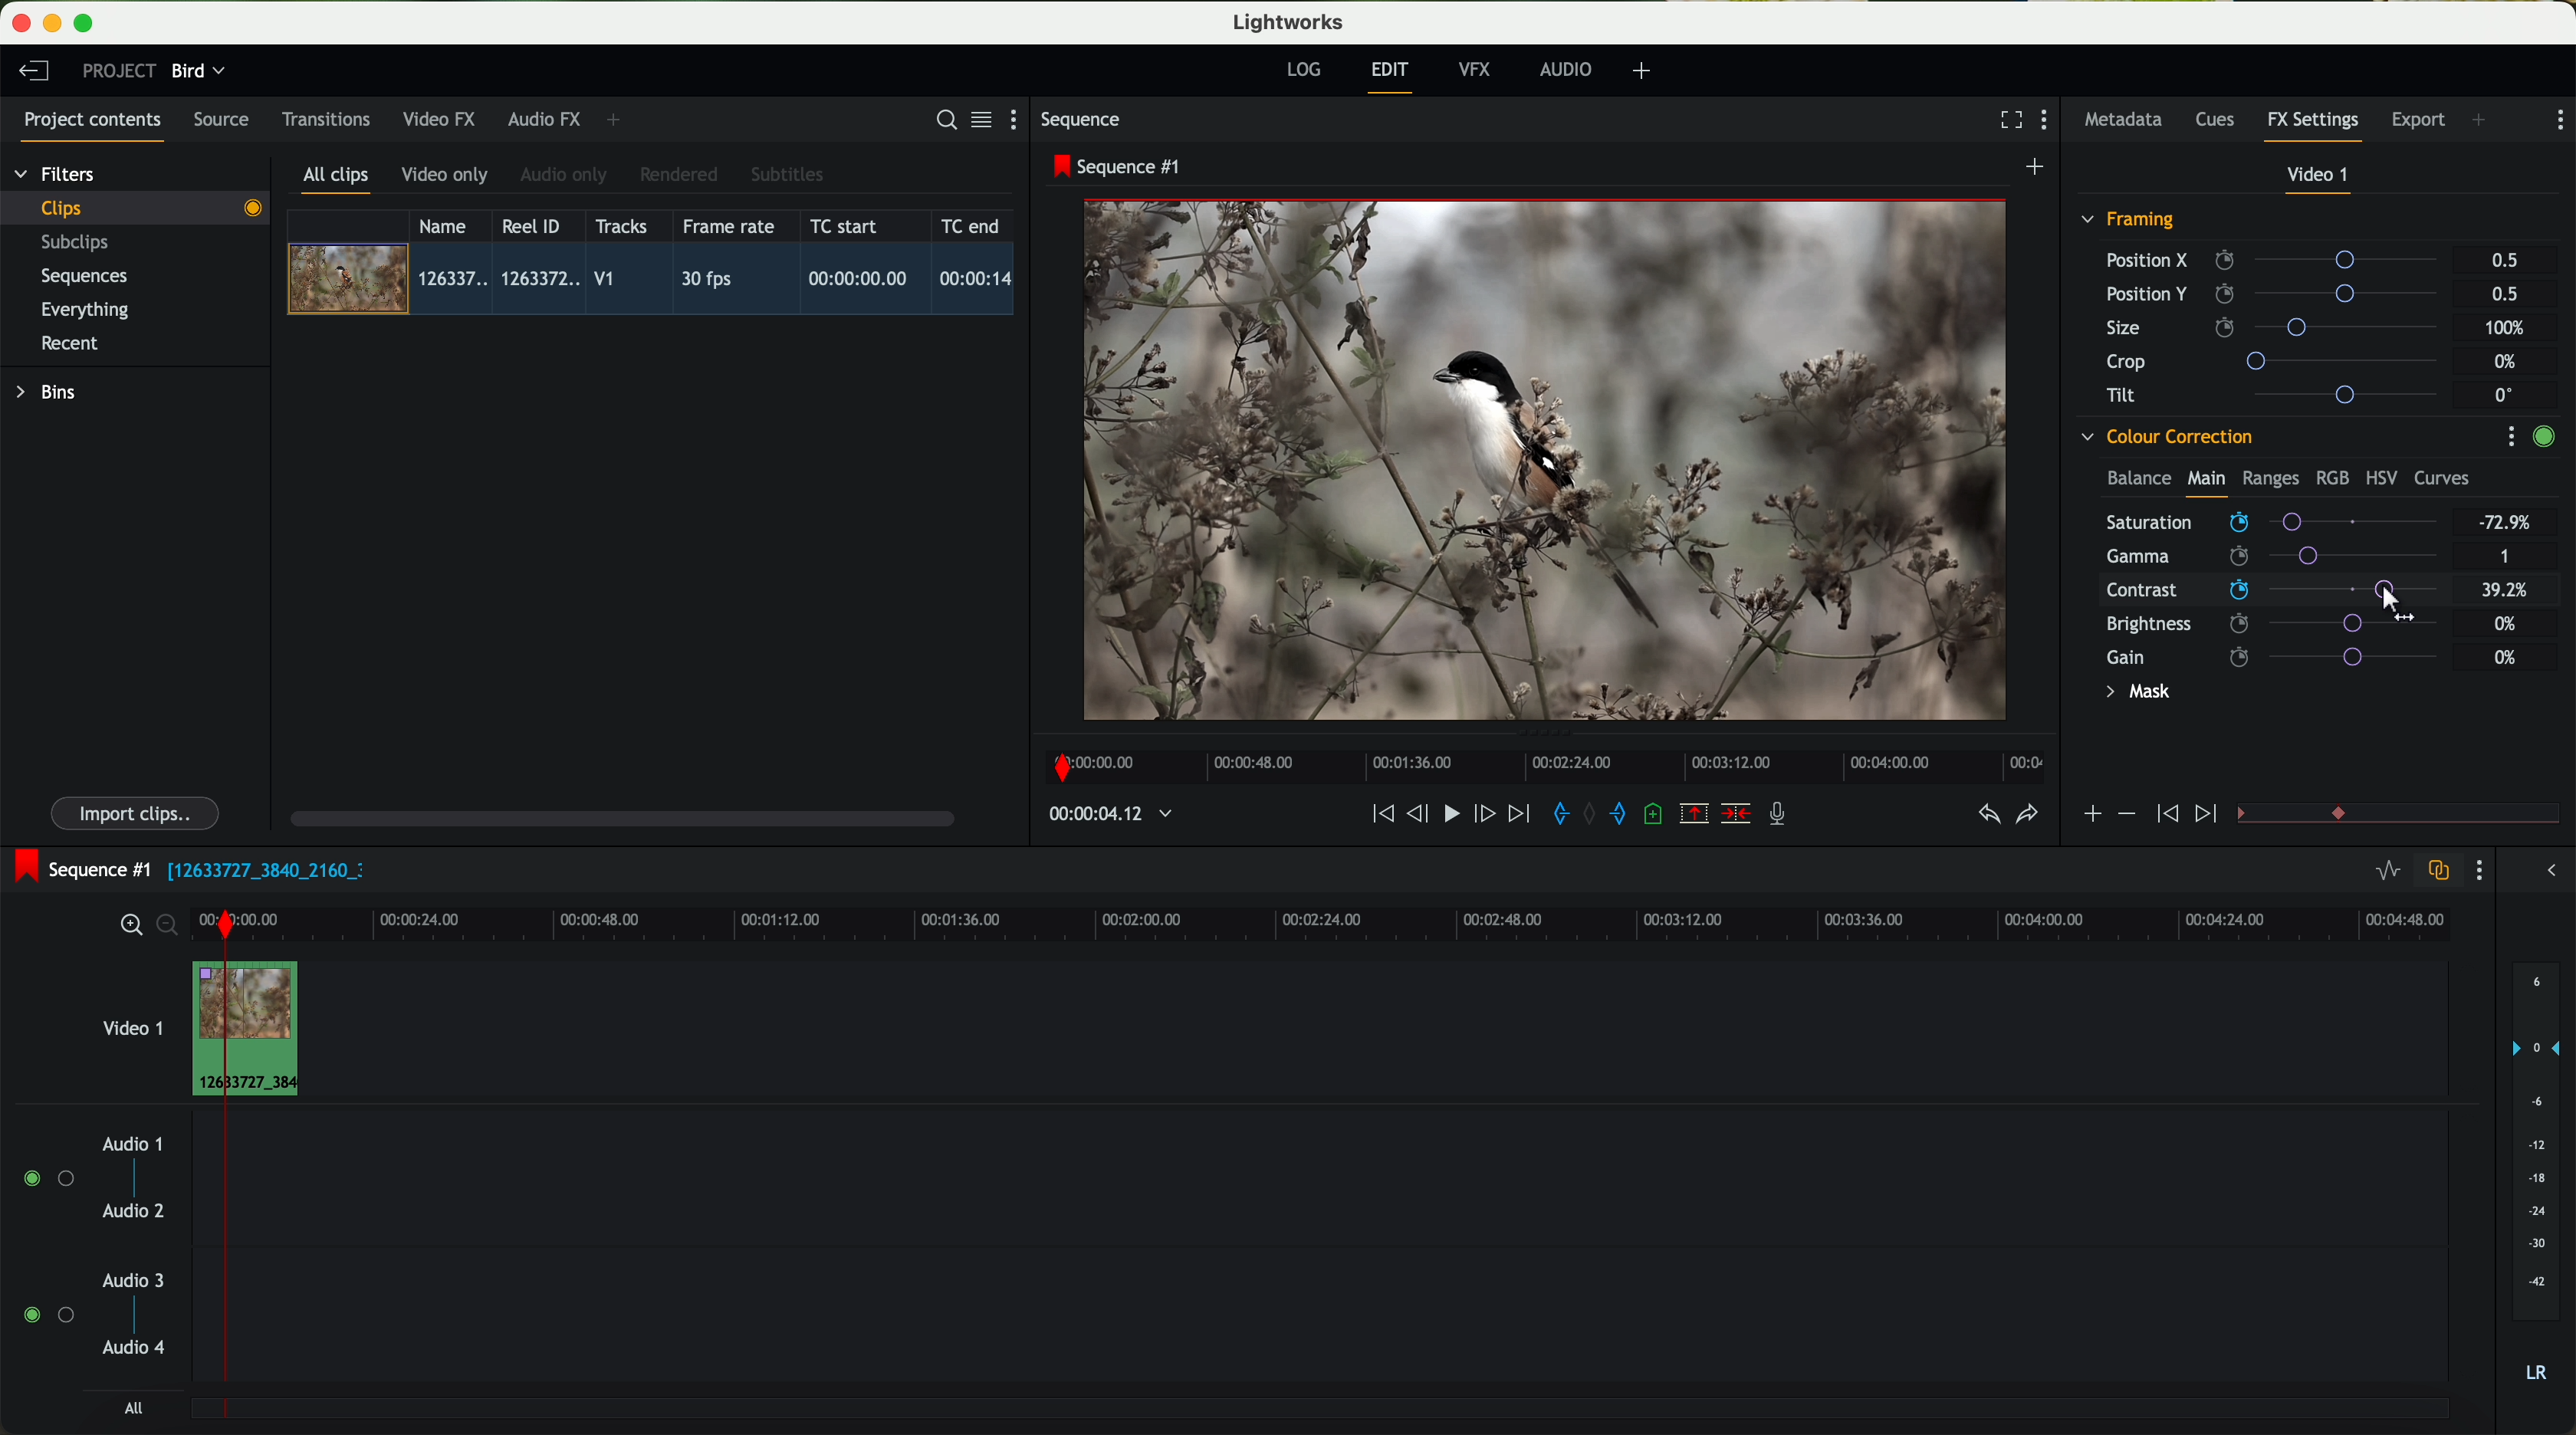 Image resolution: width=2576 pixels, height=1435 pixels. What do you see at coordinates (1393, 75) in the screenshot?
I see `edit` at bounding box center [1393, 75].